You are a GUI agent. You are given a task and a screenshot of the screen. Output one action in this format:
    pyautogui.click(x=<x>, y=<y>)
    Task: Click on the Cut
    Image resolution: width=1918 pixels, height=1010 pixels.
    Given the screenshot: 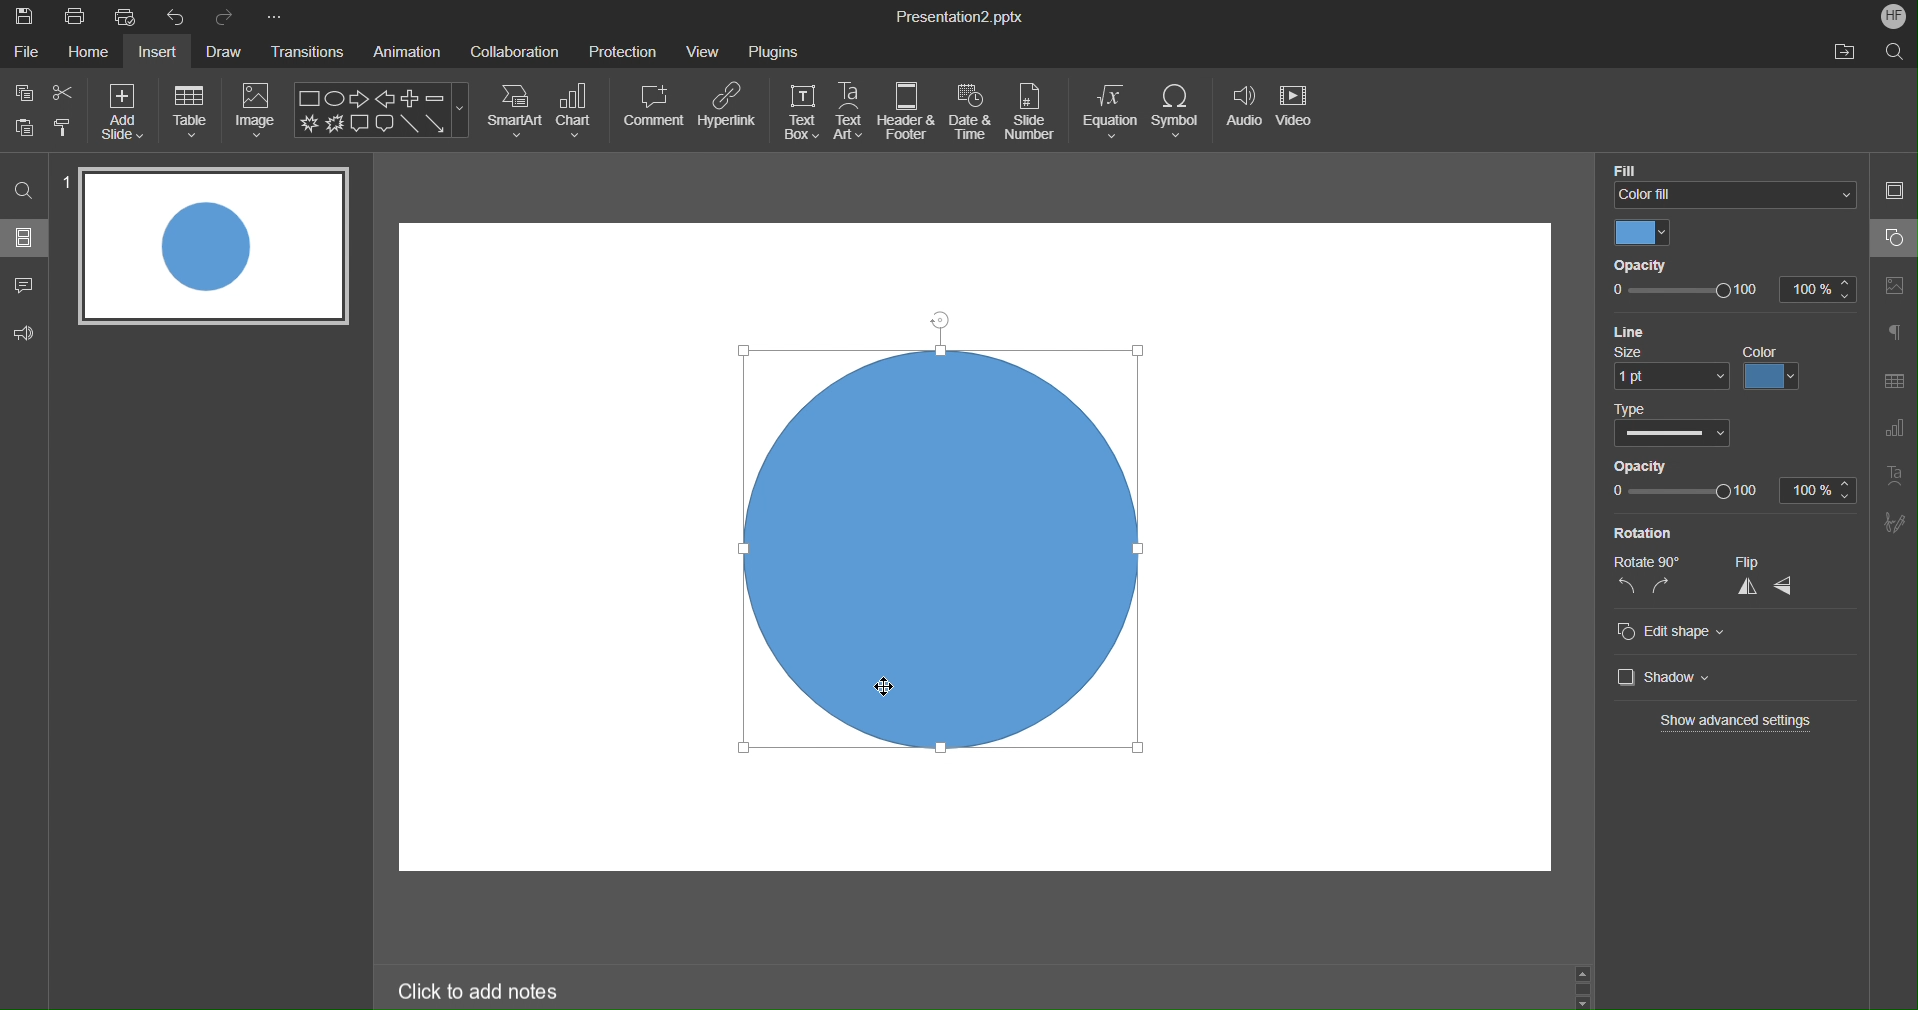 What is the action you would take?
    pyautogui.click(x=65, y=92)
    